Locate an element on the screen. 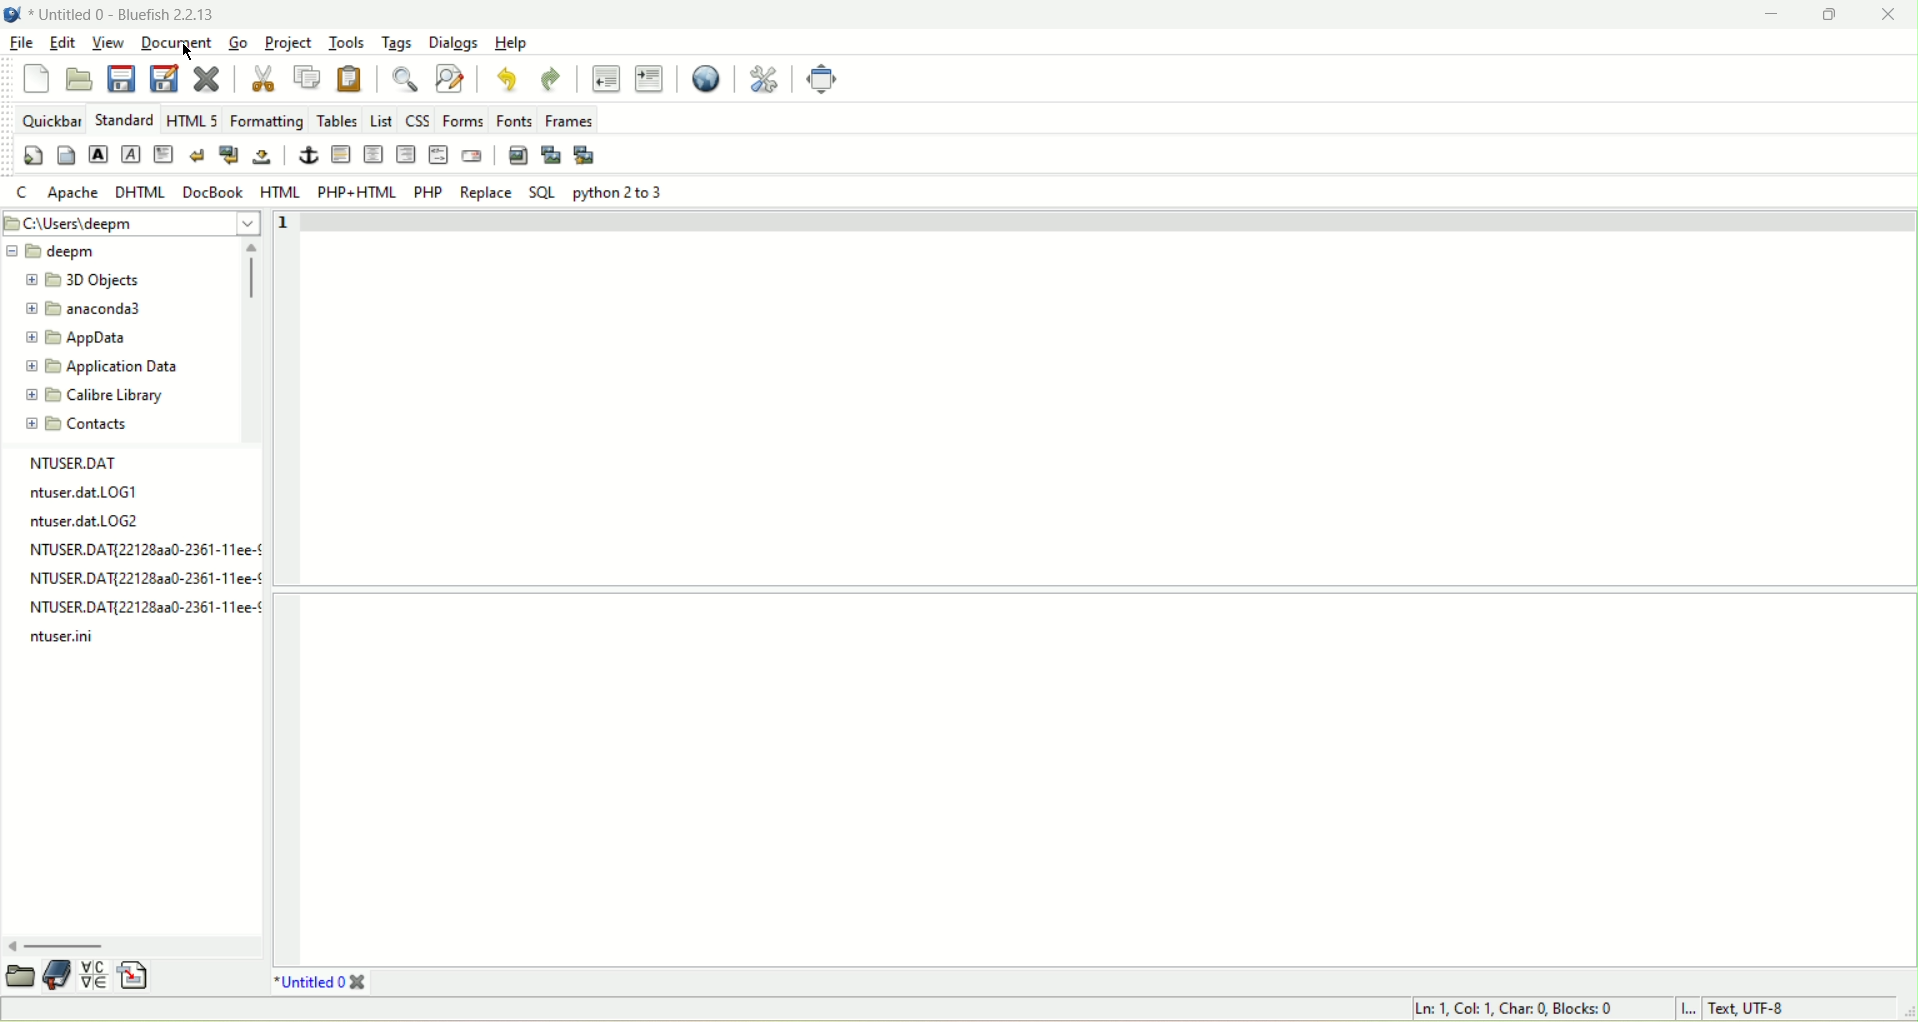  break and clear is located at coordinates (229, 154).